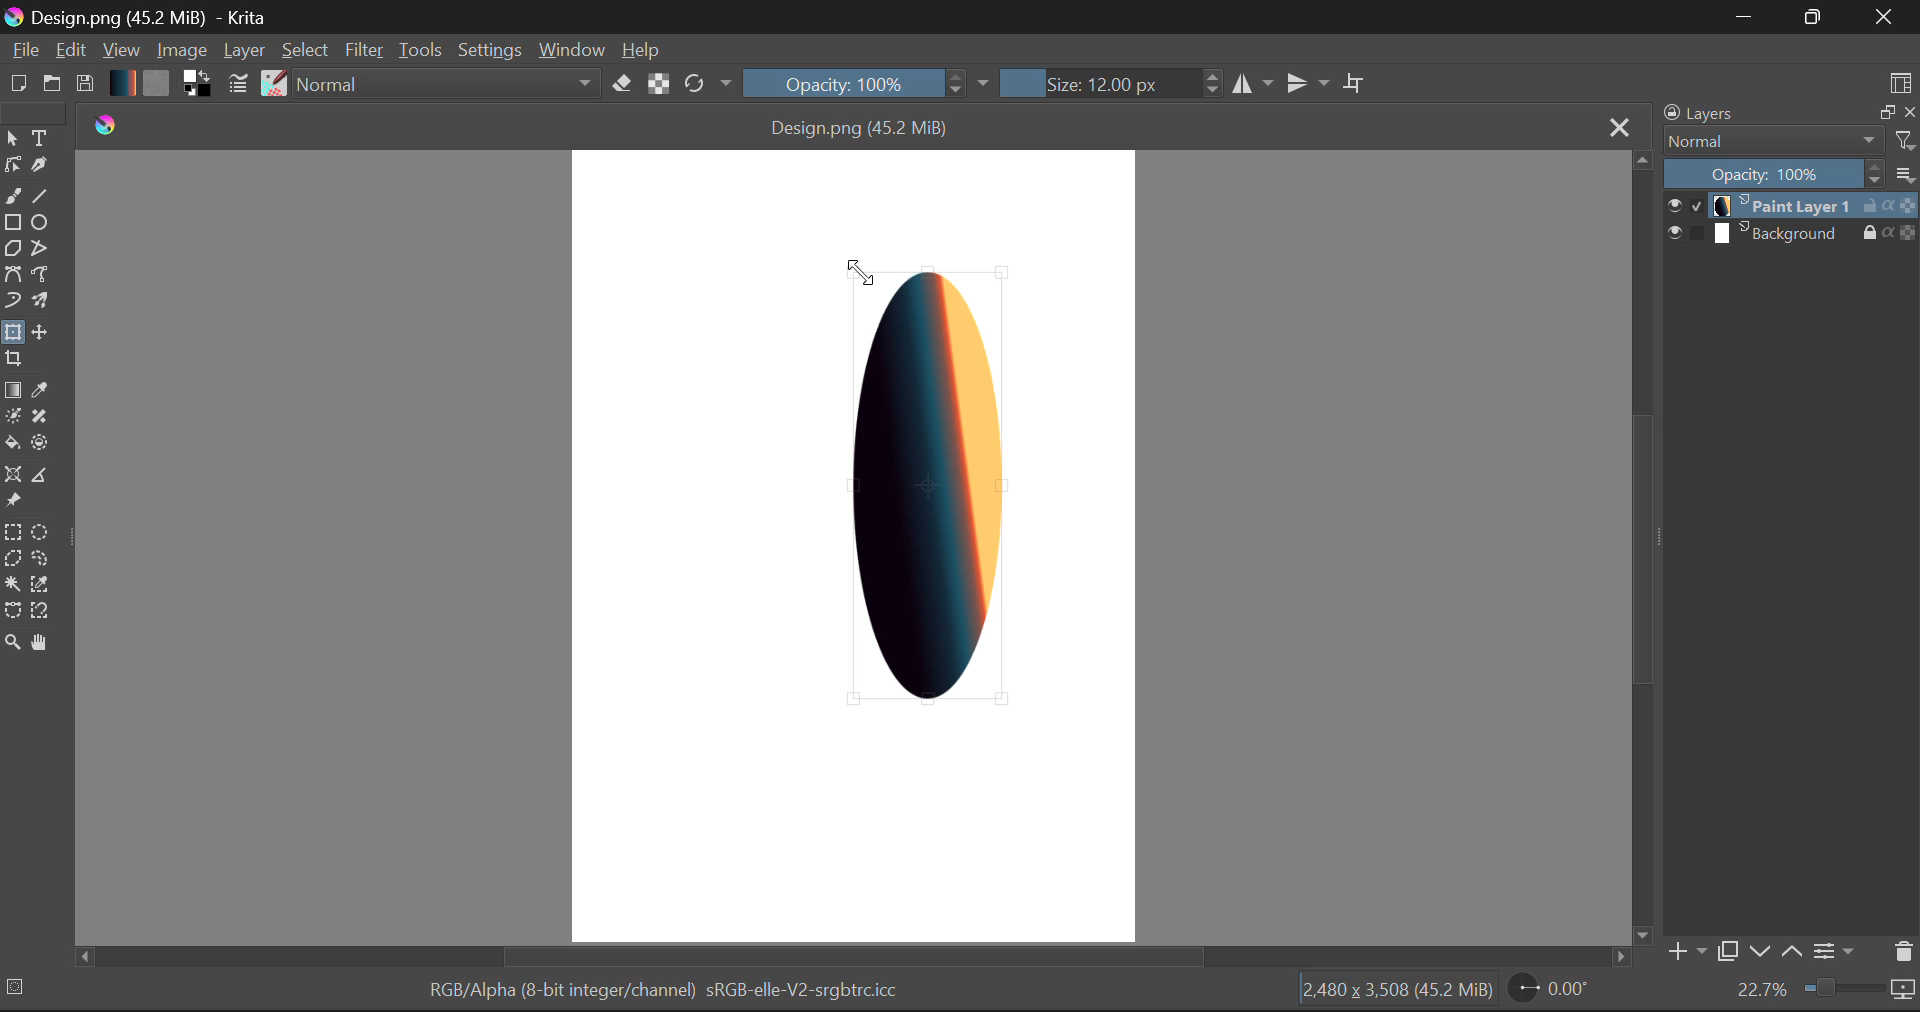 The height and width of the screenshot is (1012, 1920). Describe the element at coordinates (41, 139) in the screenshot. I see `Text` at that location.